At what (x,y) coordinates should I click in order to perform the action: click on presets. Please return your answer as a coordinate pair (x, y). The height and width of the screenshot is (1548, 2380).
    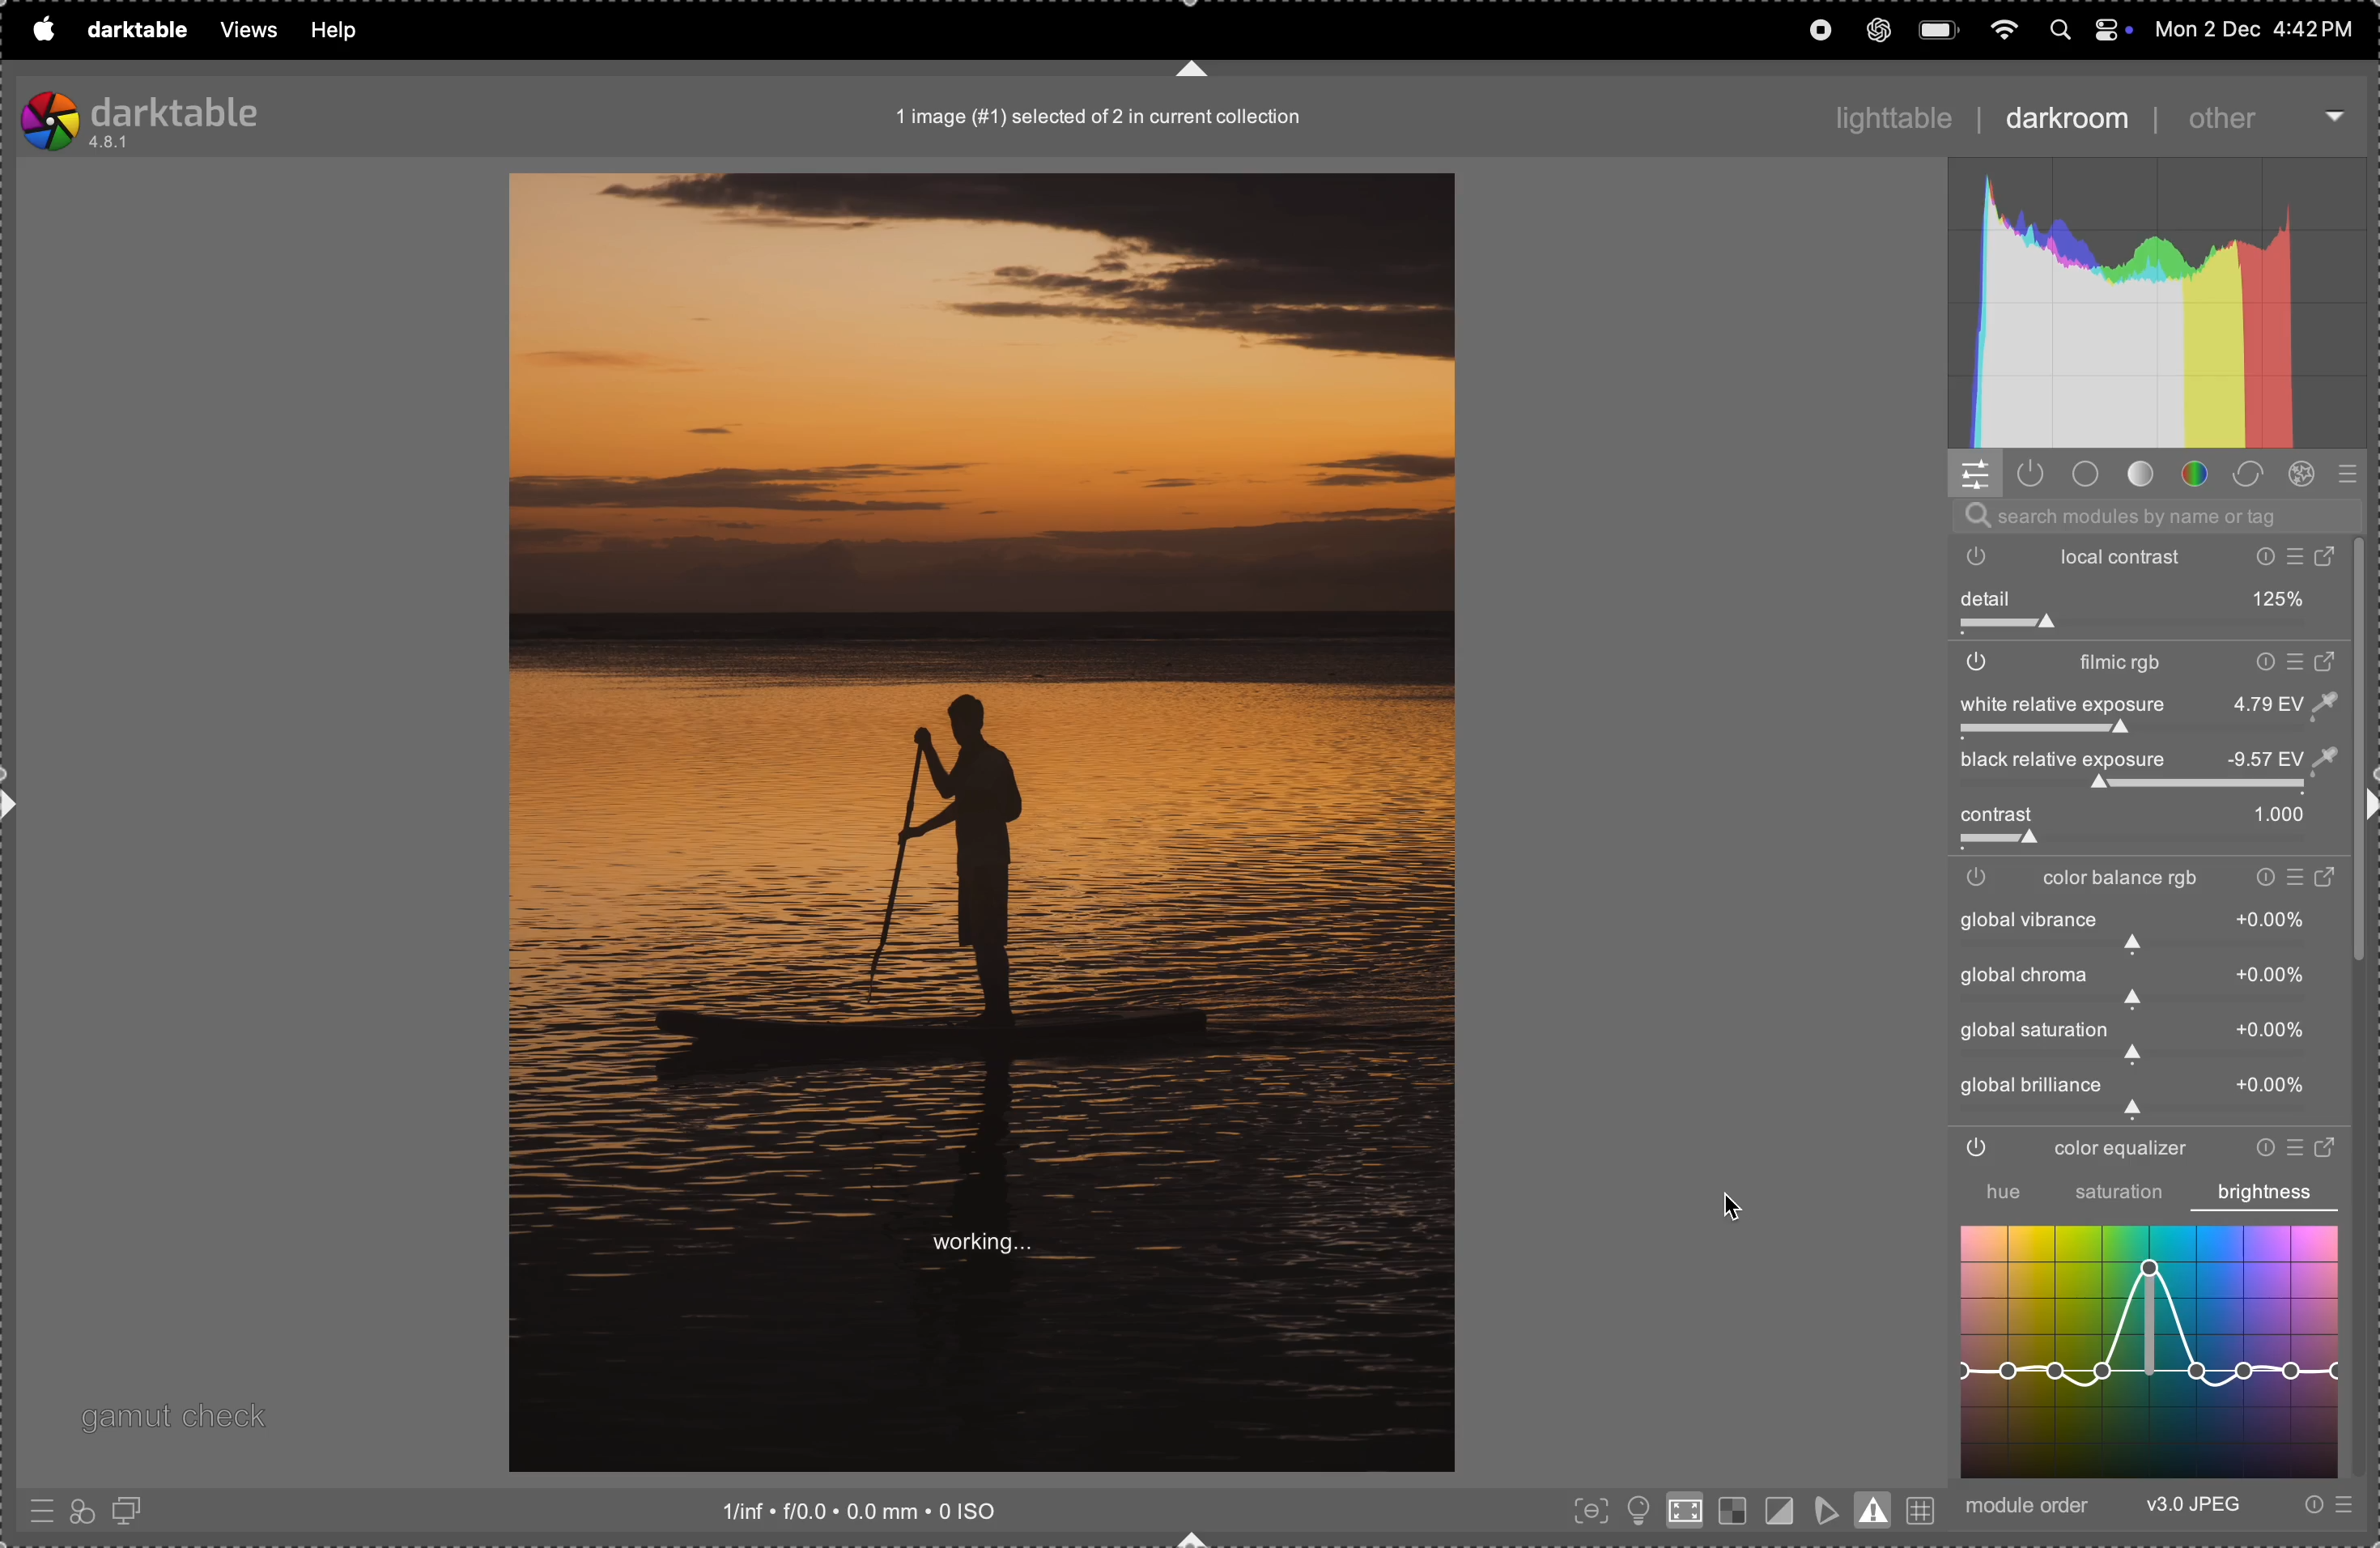
    Looking at the image, I should click on (2325, 1507).